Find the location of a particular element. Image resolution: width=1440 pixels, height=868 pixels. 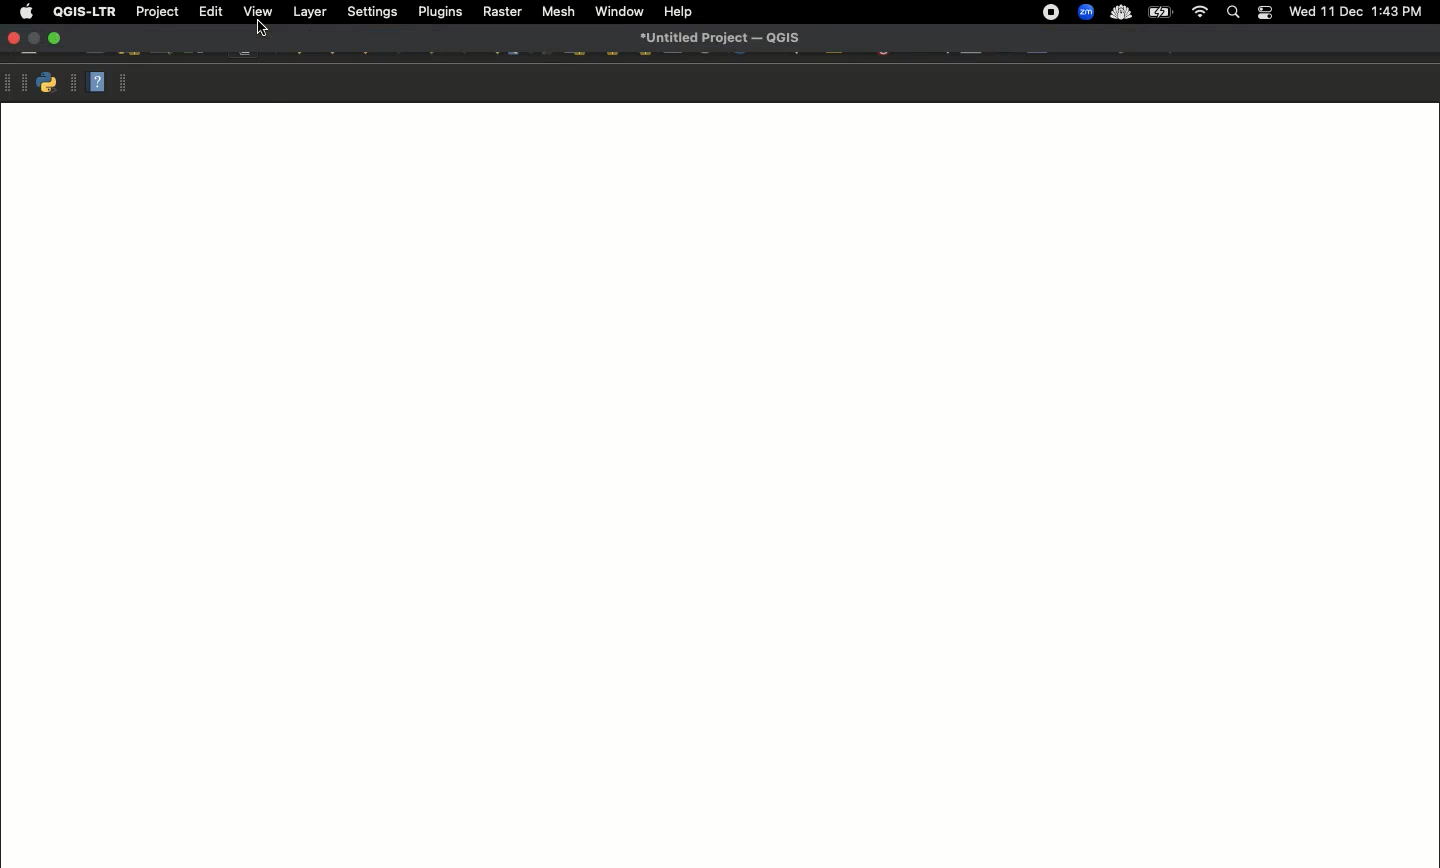

Project is located at coordinates (157, 13).